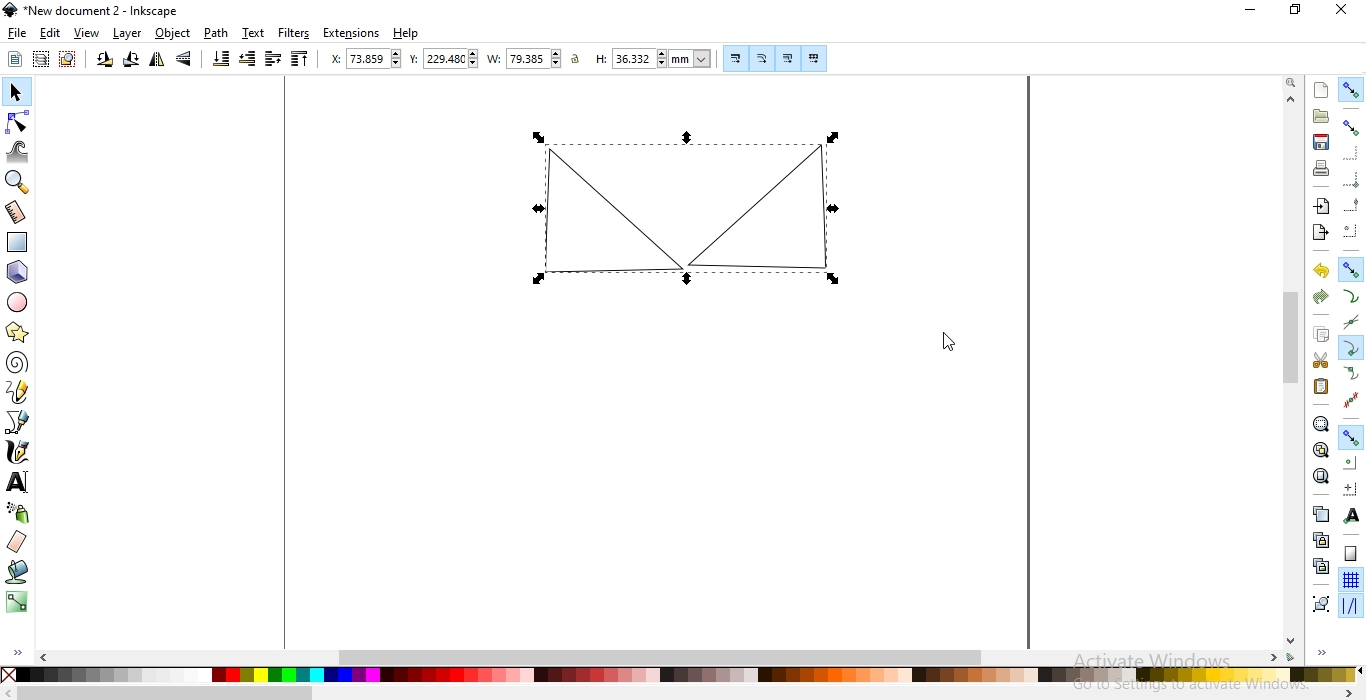  What do you see at coordinates (16, 120) in the screenshot?
I see `edit path by nodes` at bounding box center [16, 120].